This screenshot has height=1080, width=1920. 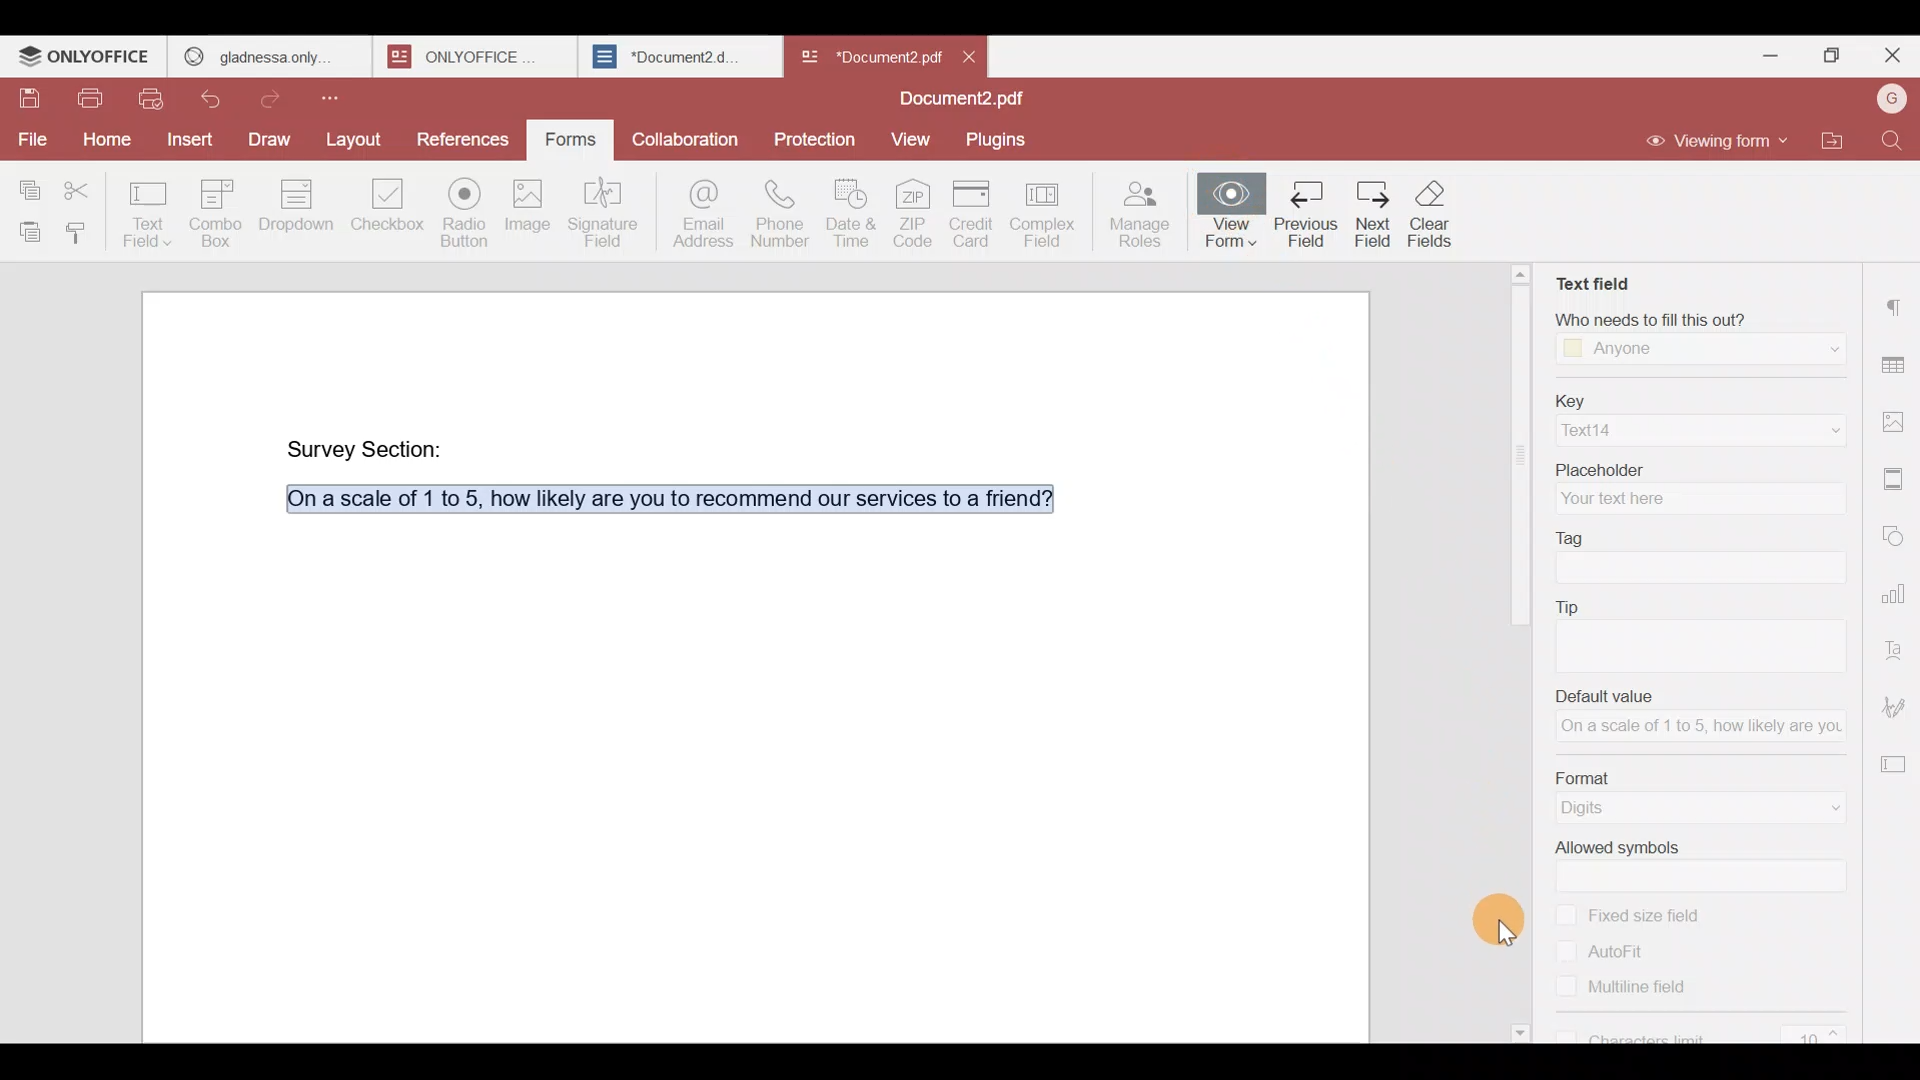 I want to click on Paragraph settings, so click(x=1898, y=299).